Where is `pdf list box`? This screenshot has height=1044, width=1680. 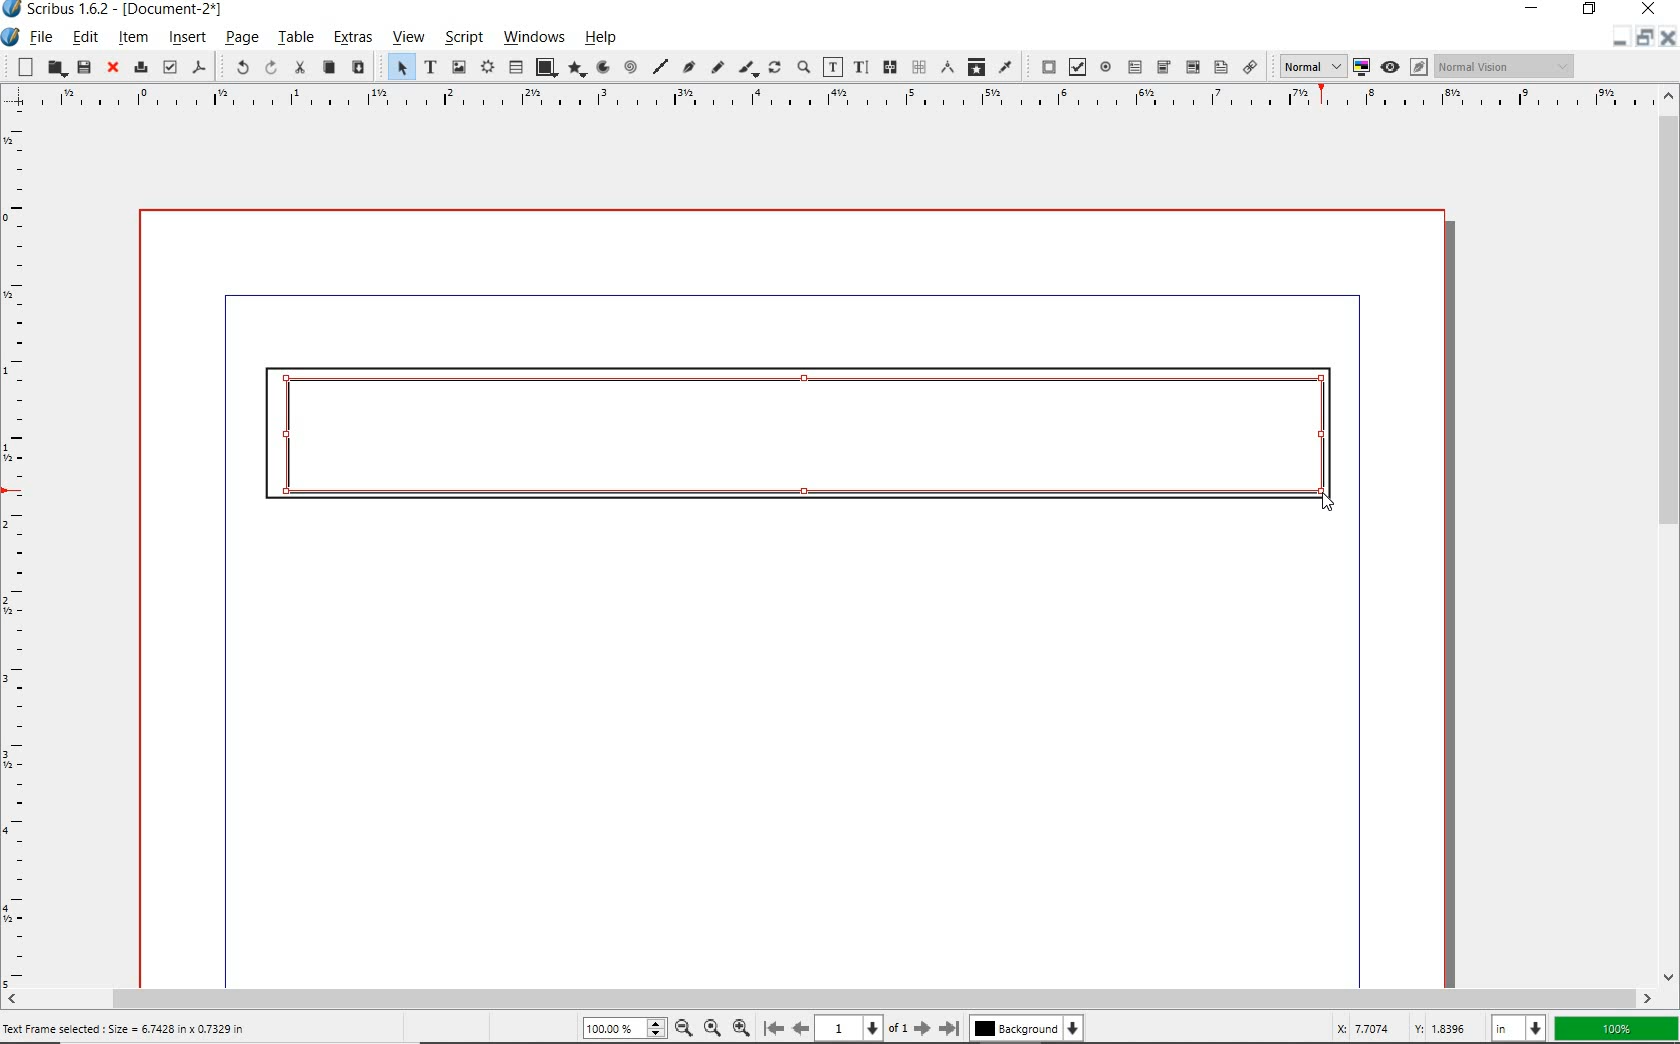 pdf list box is located at coordinates (1219, 66).